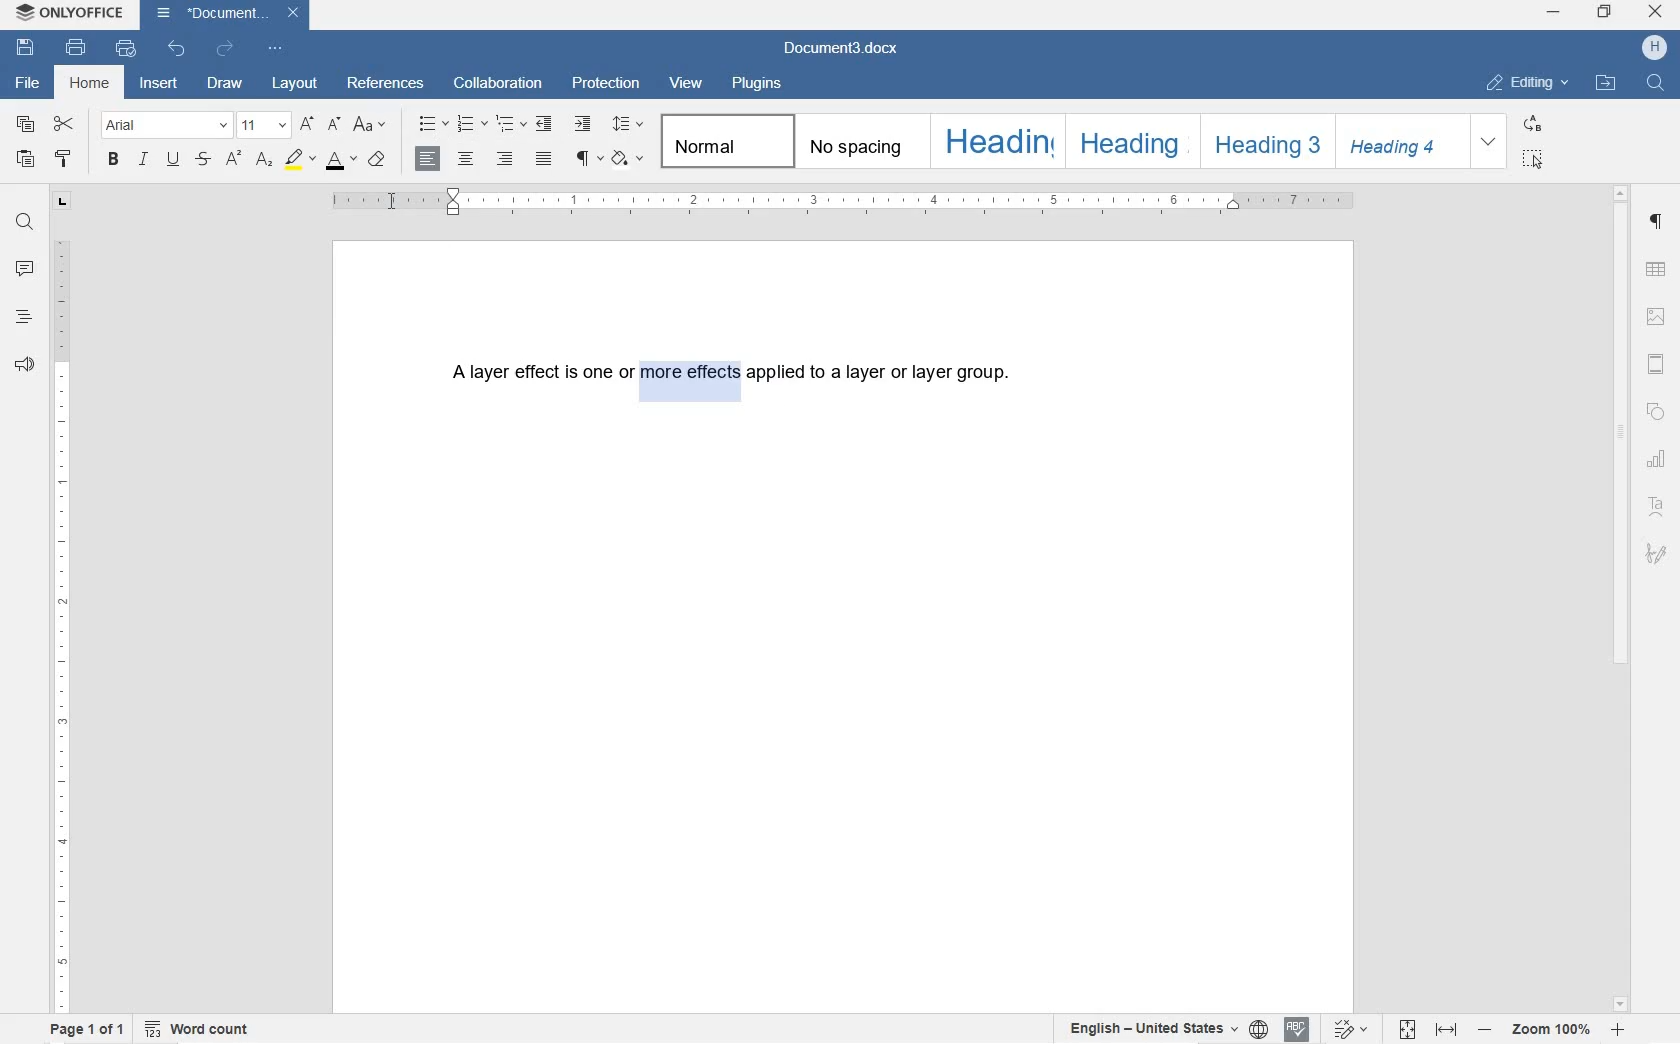 The width and height of the screenshot is (1680, 1044). Describe the element at coordinates (1533, 123) in the screenshot. I see `REPLACE` at that location.